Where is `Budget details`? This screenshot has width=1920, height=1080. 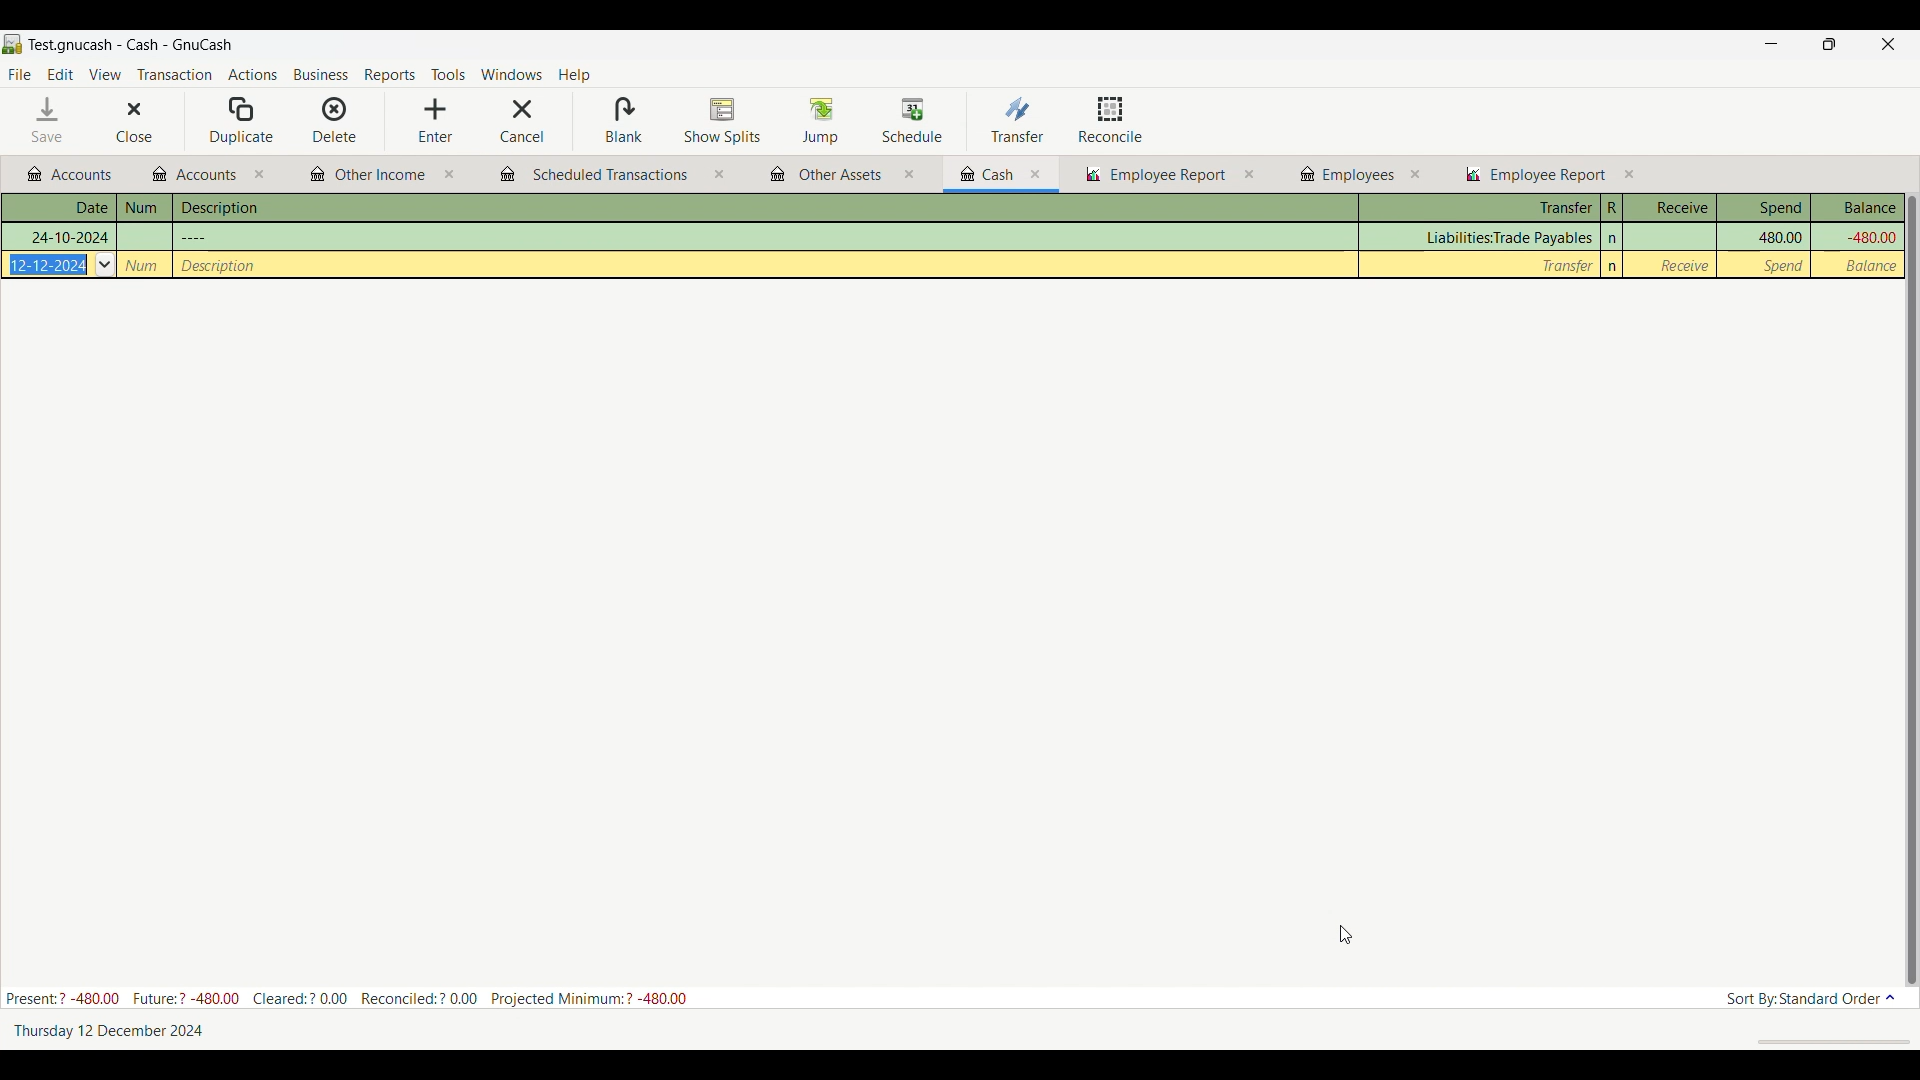 Budget details is located at coordinates (346, 998).